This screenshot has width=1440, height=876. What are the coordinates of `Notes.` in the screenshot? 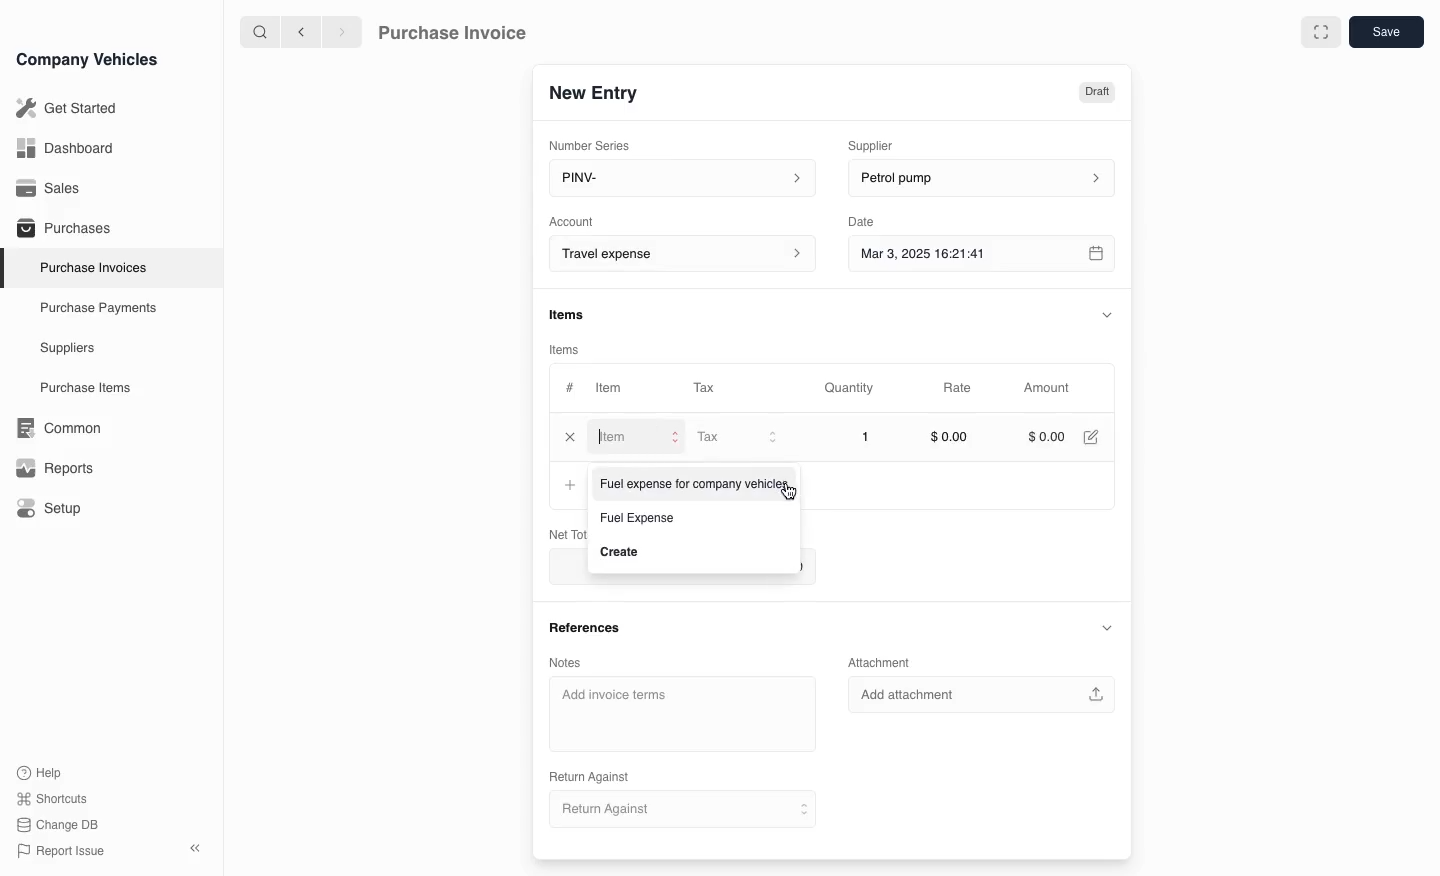 It's located at (577, 659).